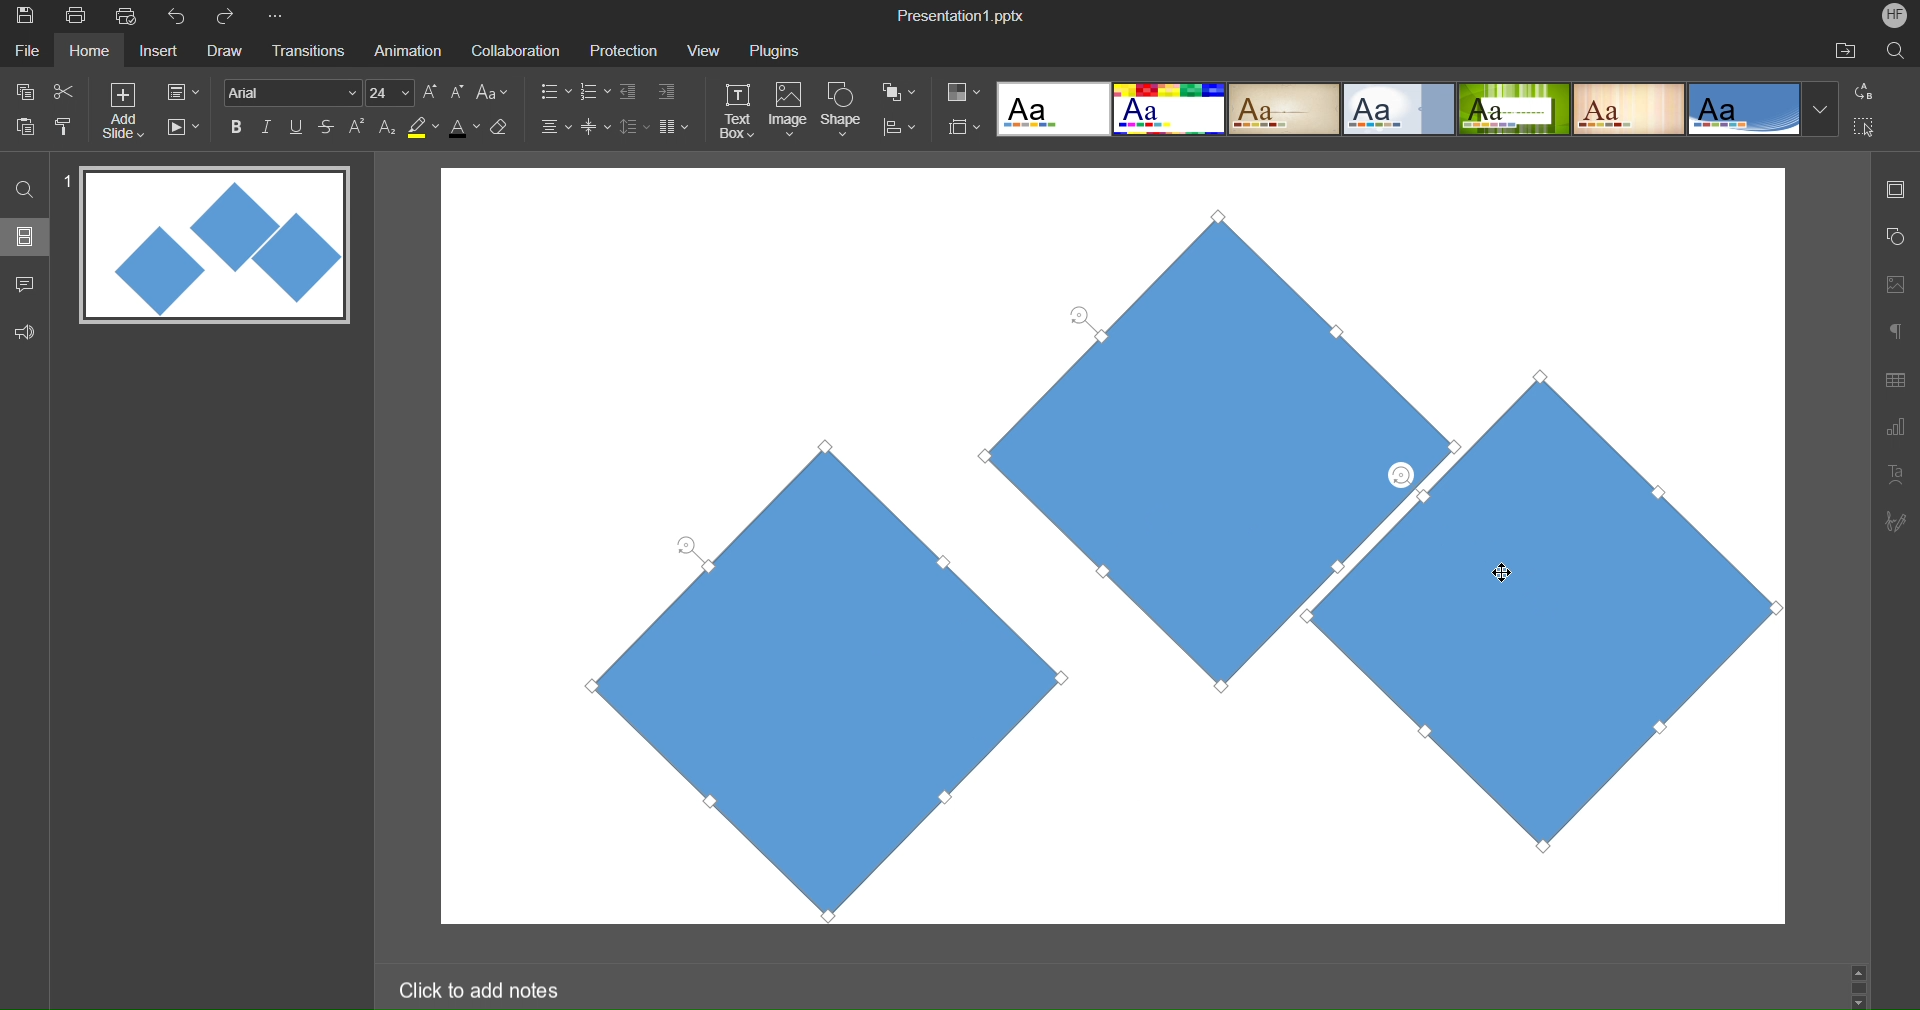 The height and width of the screenshot is (1010, 1920). What do you see at coordinates (129, 16) in the screenshot?
I see `Quick Print` at bounding box center [129, 16].